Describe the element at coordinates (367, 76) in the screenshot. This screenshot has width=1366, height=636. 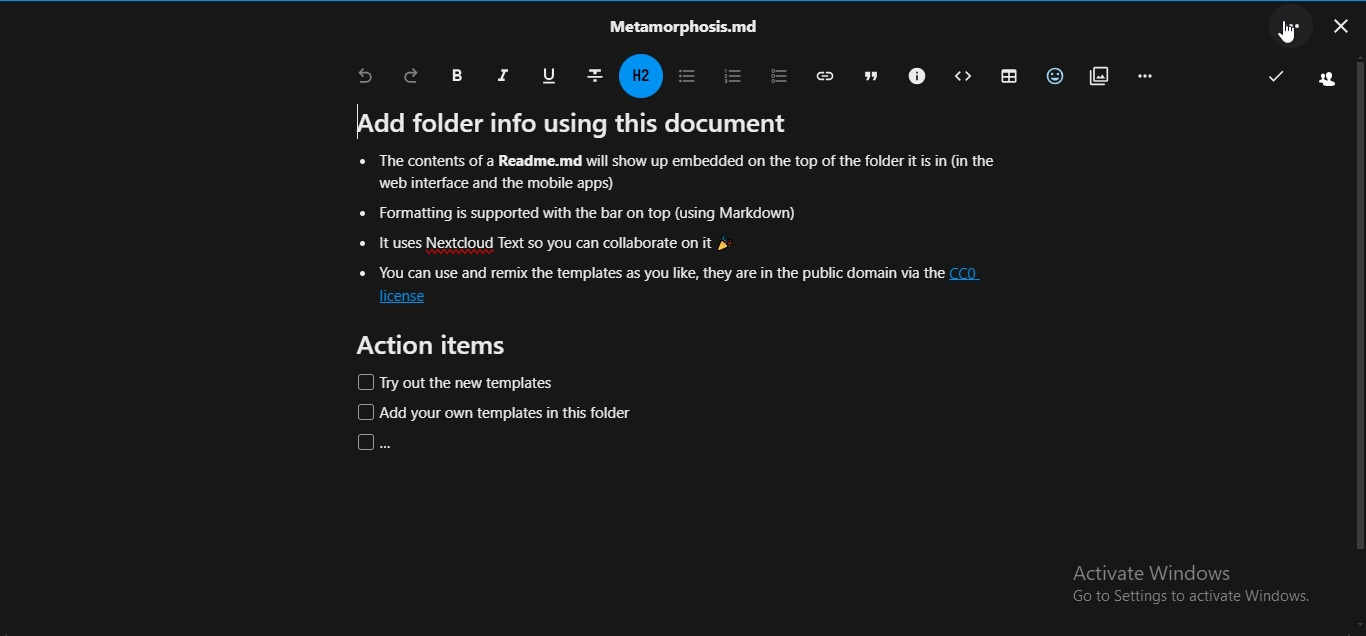
I see `undo` at that location.